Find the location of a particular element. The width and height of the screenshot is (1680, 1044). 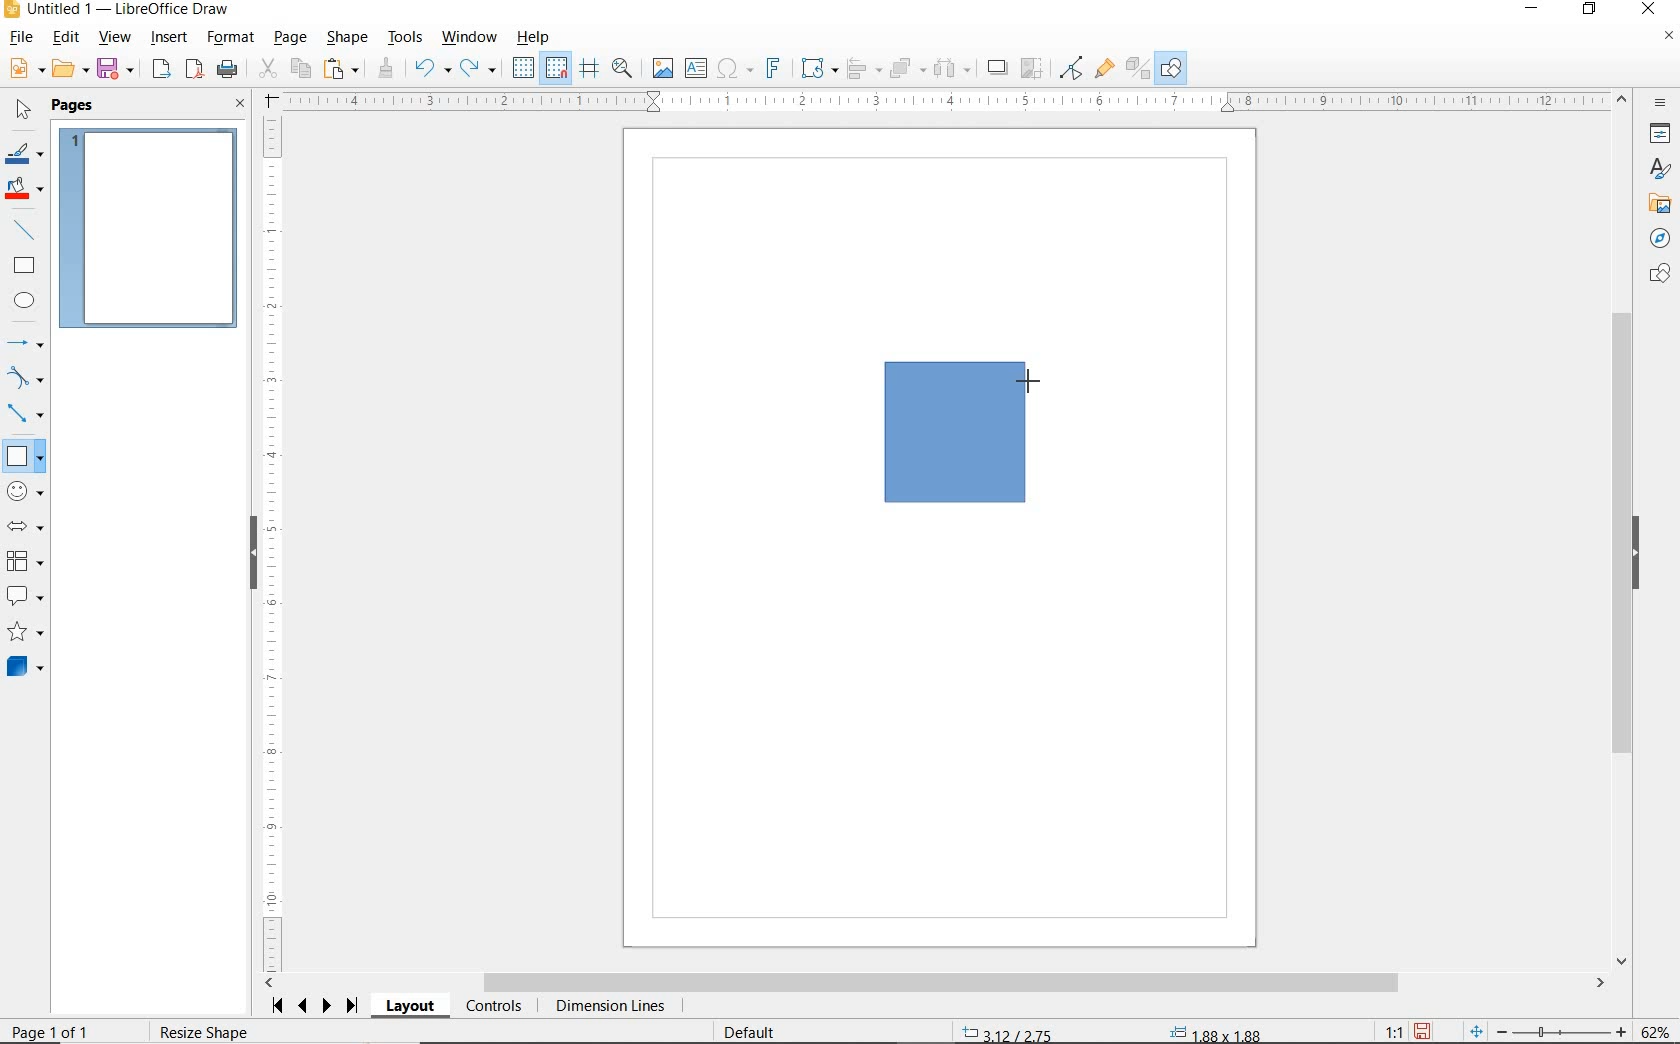

PAGES is located at coordinates (75, 107).